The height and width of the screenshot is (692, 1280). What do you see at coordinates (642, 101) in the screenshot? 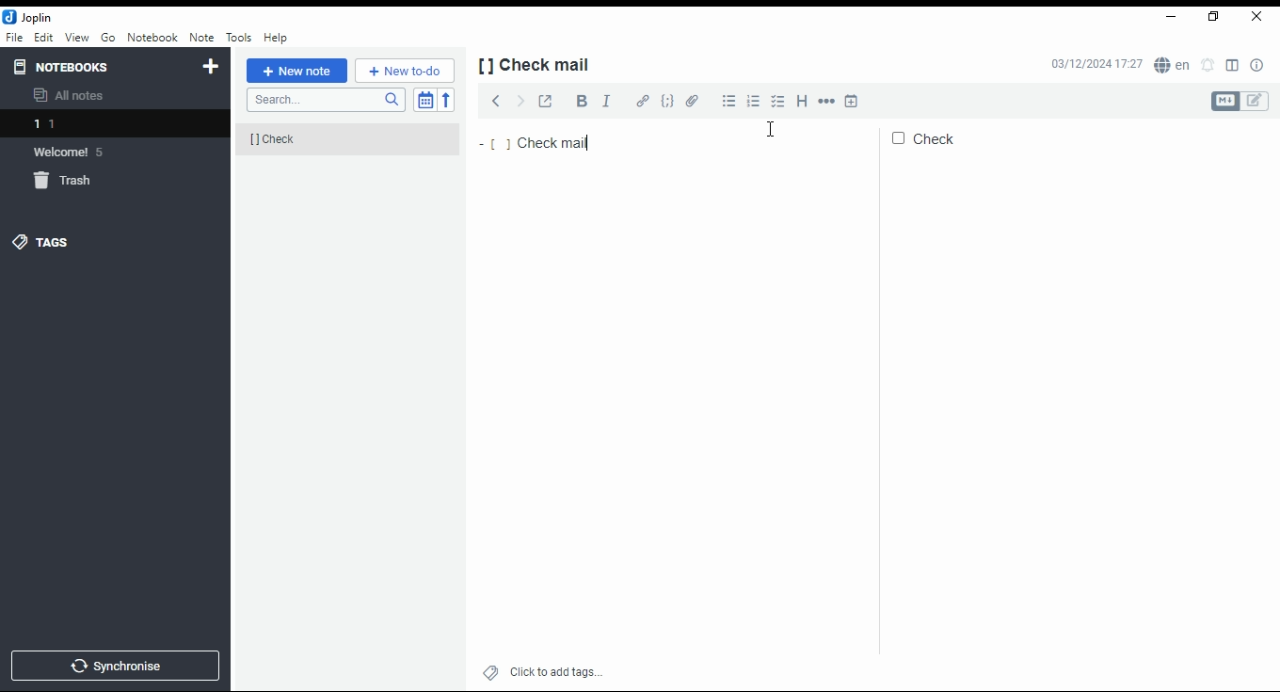
I see `hyperlink` at bounding box center [642, 101].